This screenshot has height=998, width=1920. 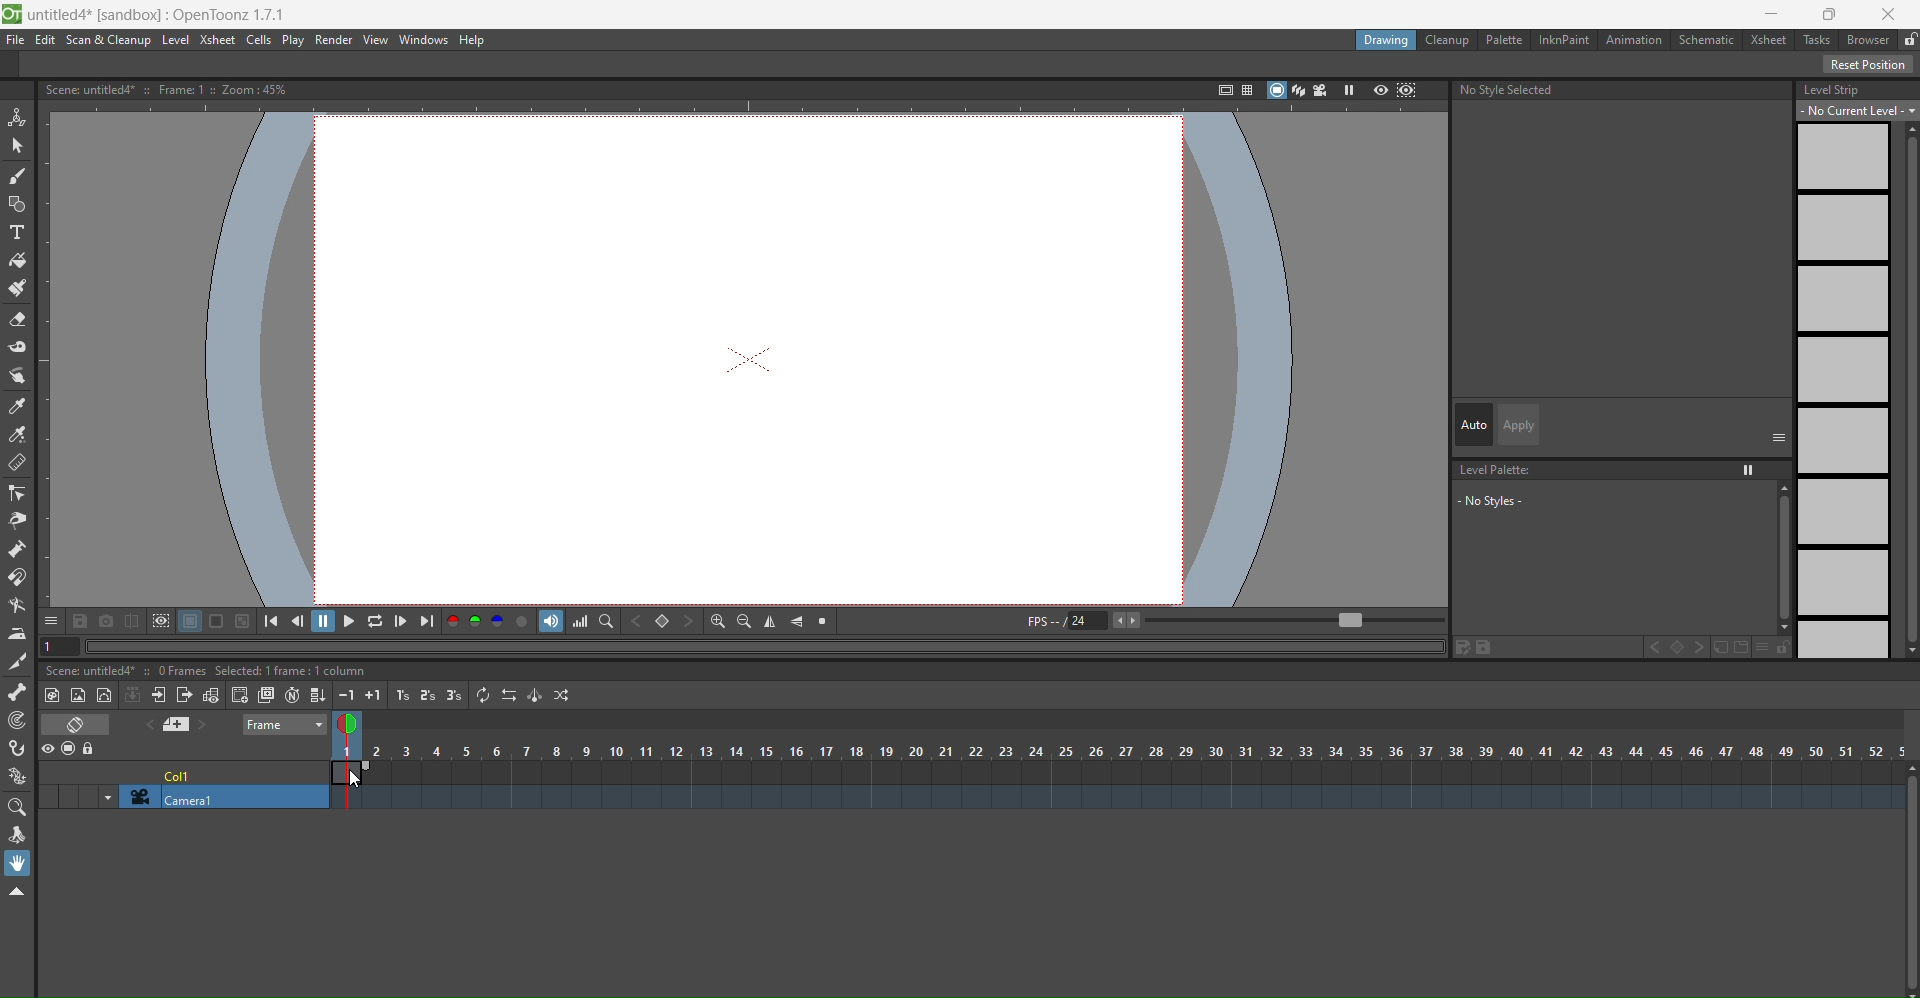 I want to click on file, so click(x=16, y=40).